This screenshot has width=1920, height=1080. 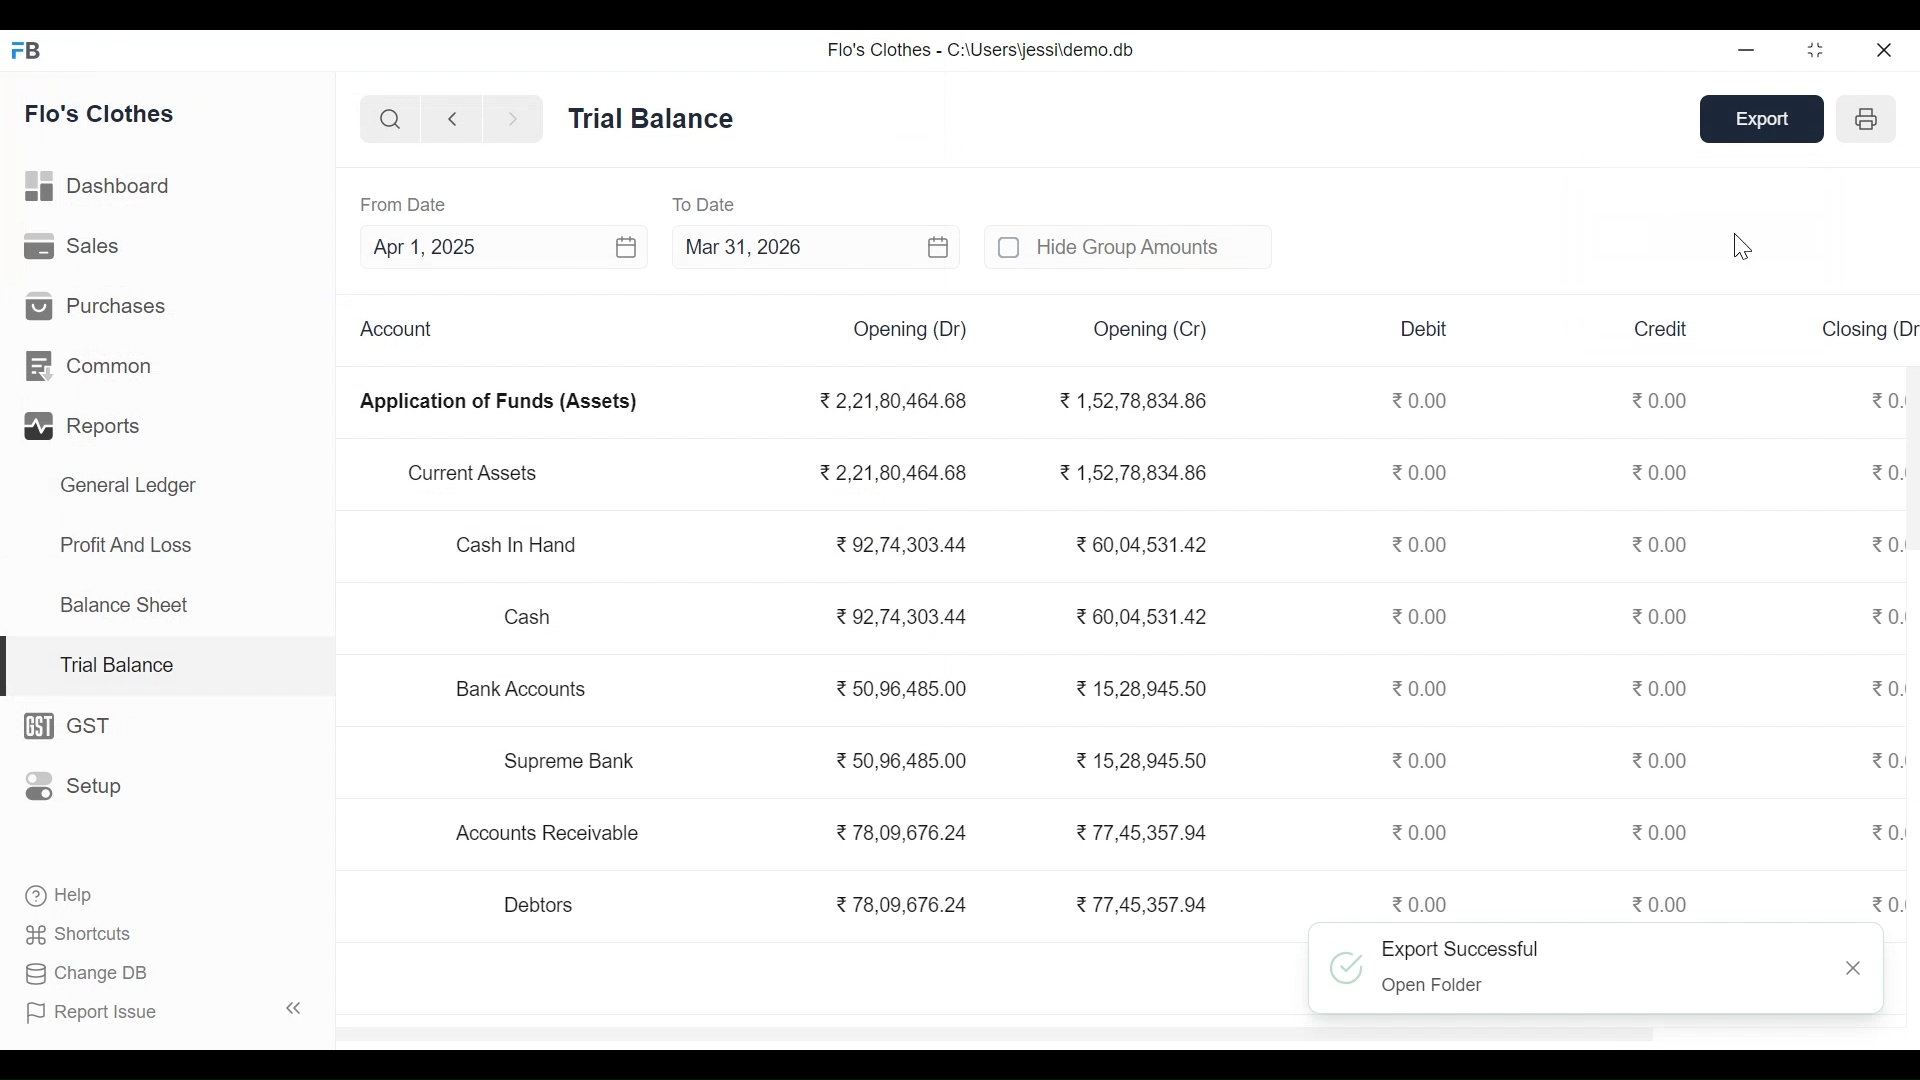 What do you see at coordinates (1744, 249) in the screenshot?
I see `cursor` at bounding box center [1744, 249].